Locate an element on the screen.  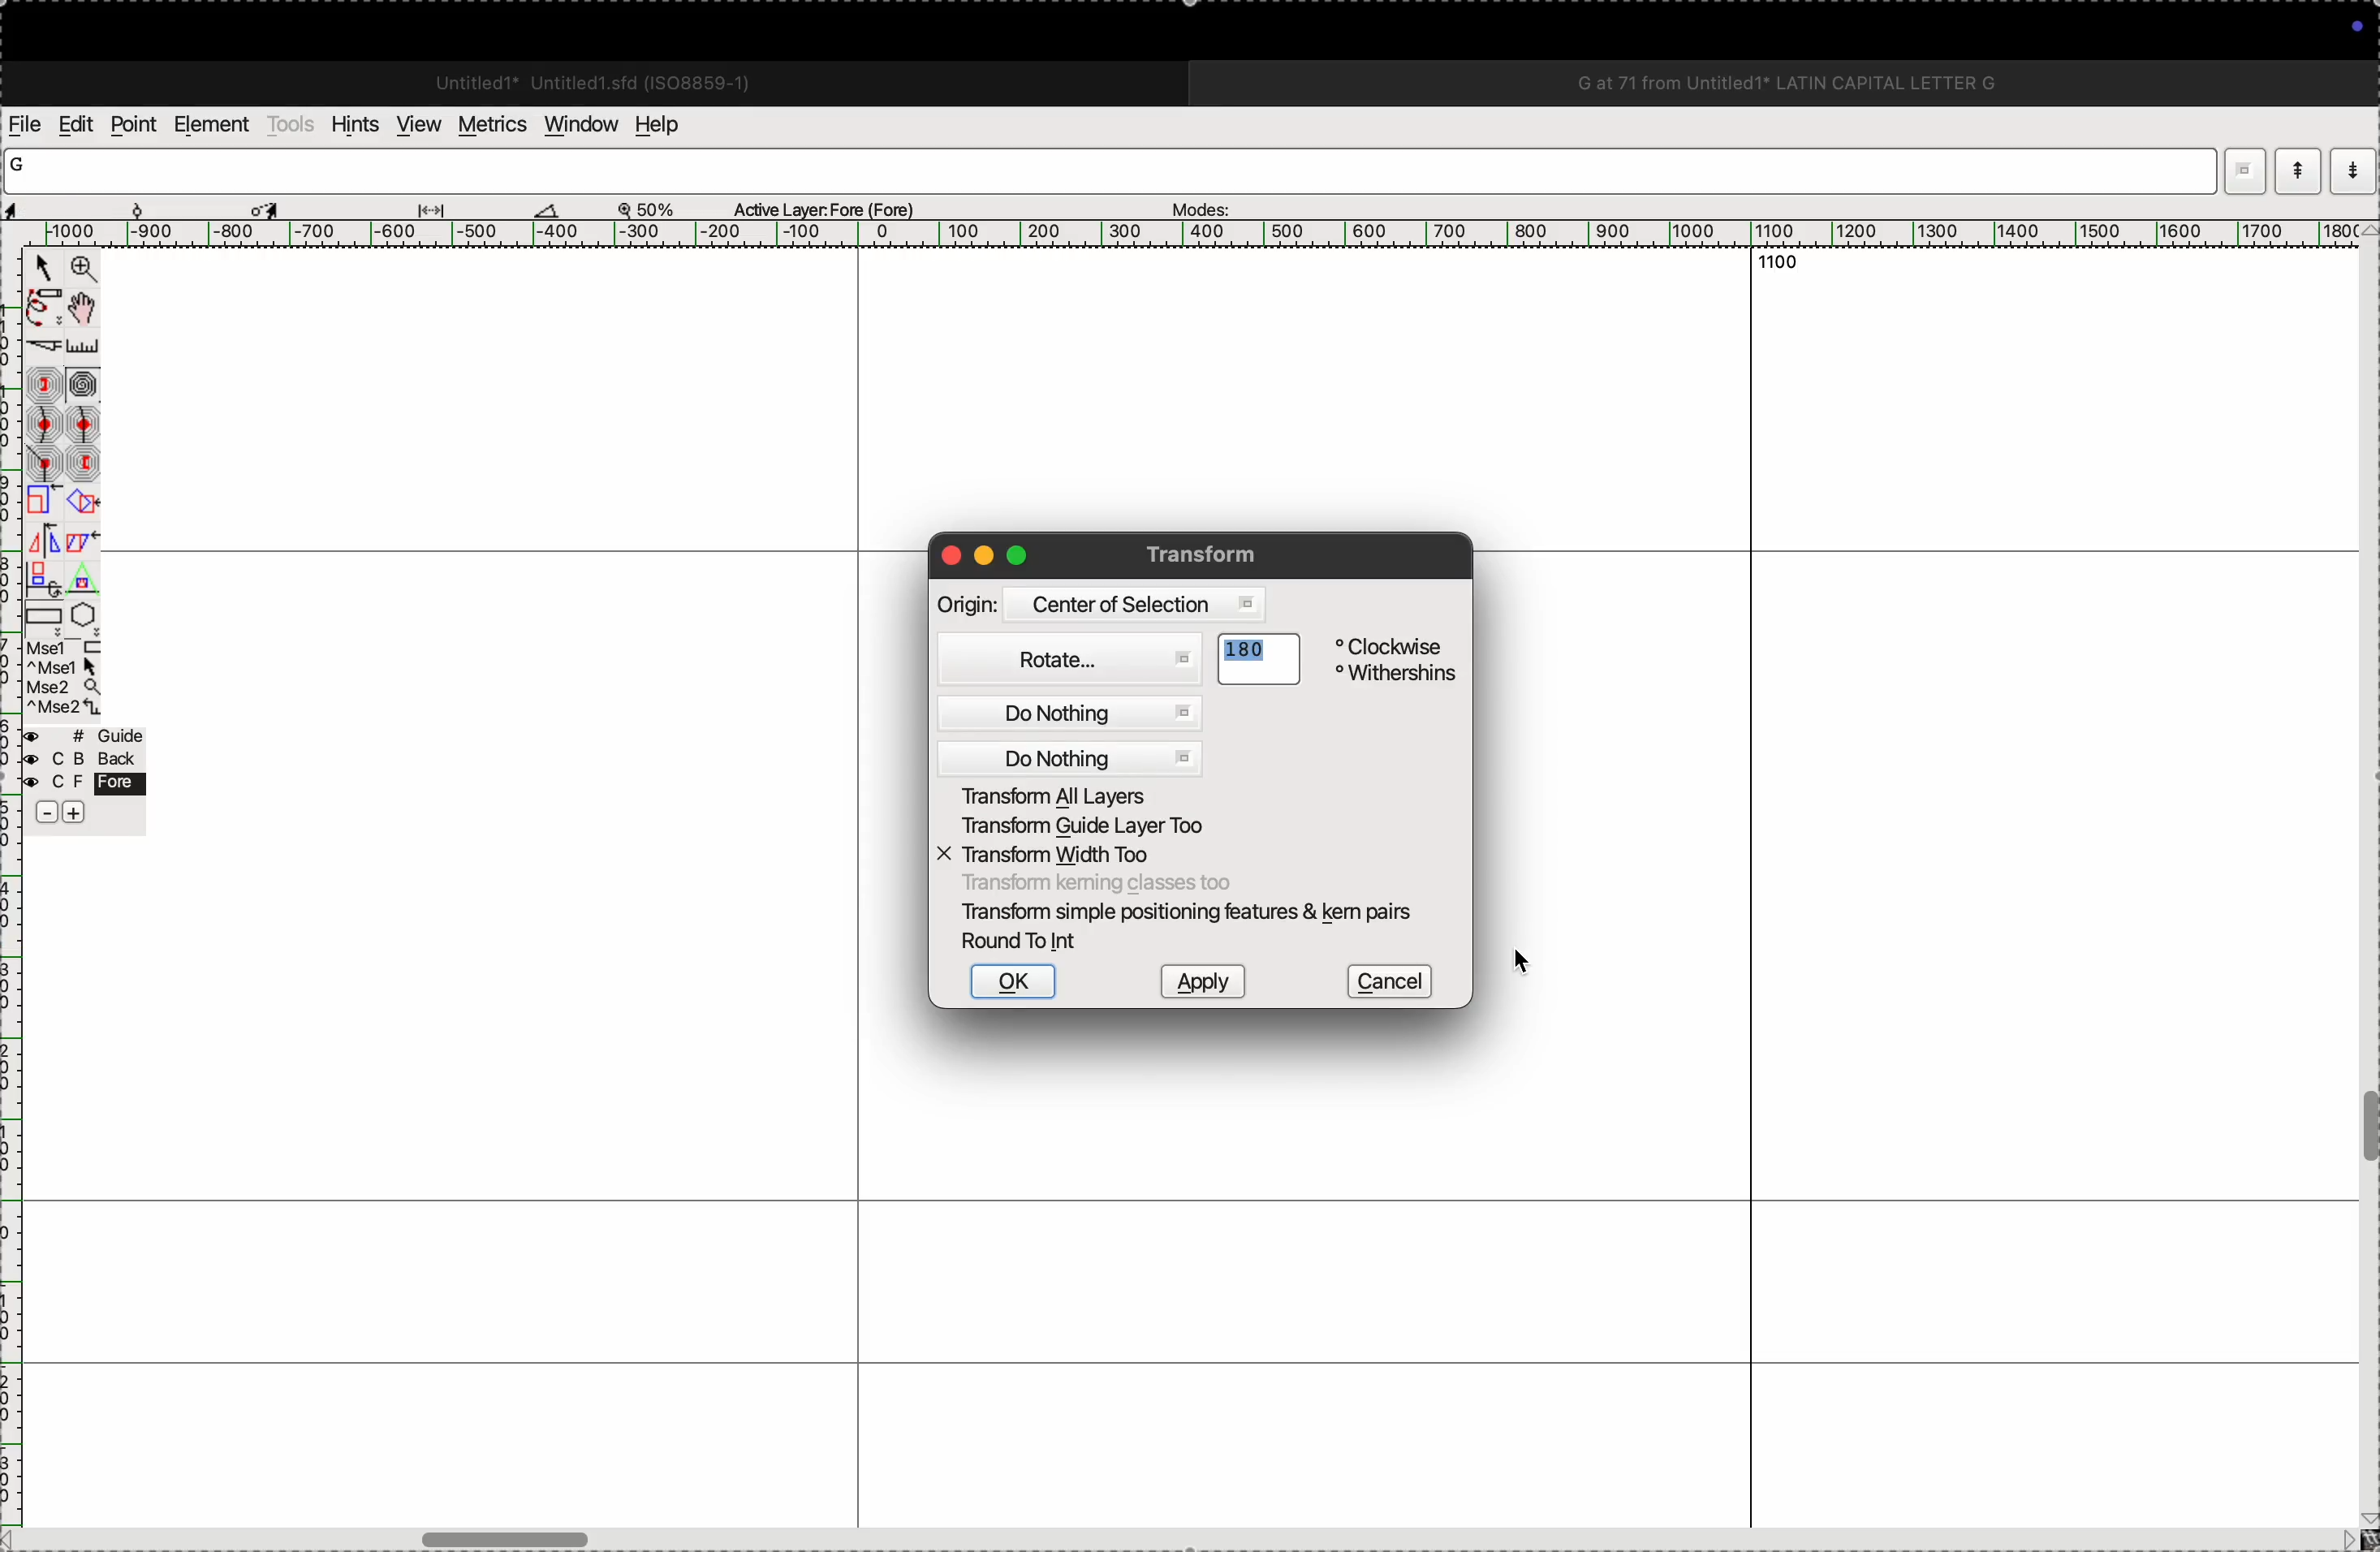
close is located at coordinates (945, 555).